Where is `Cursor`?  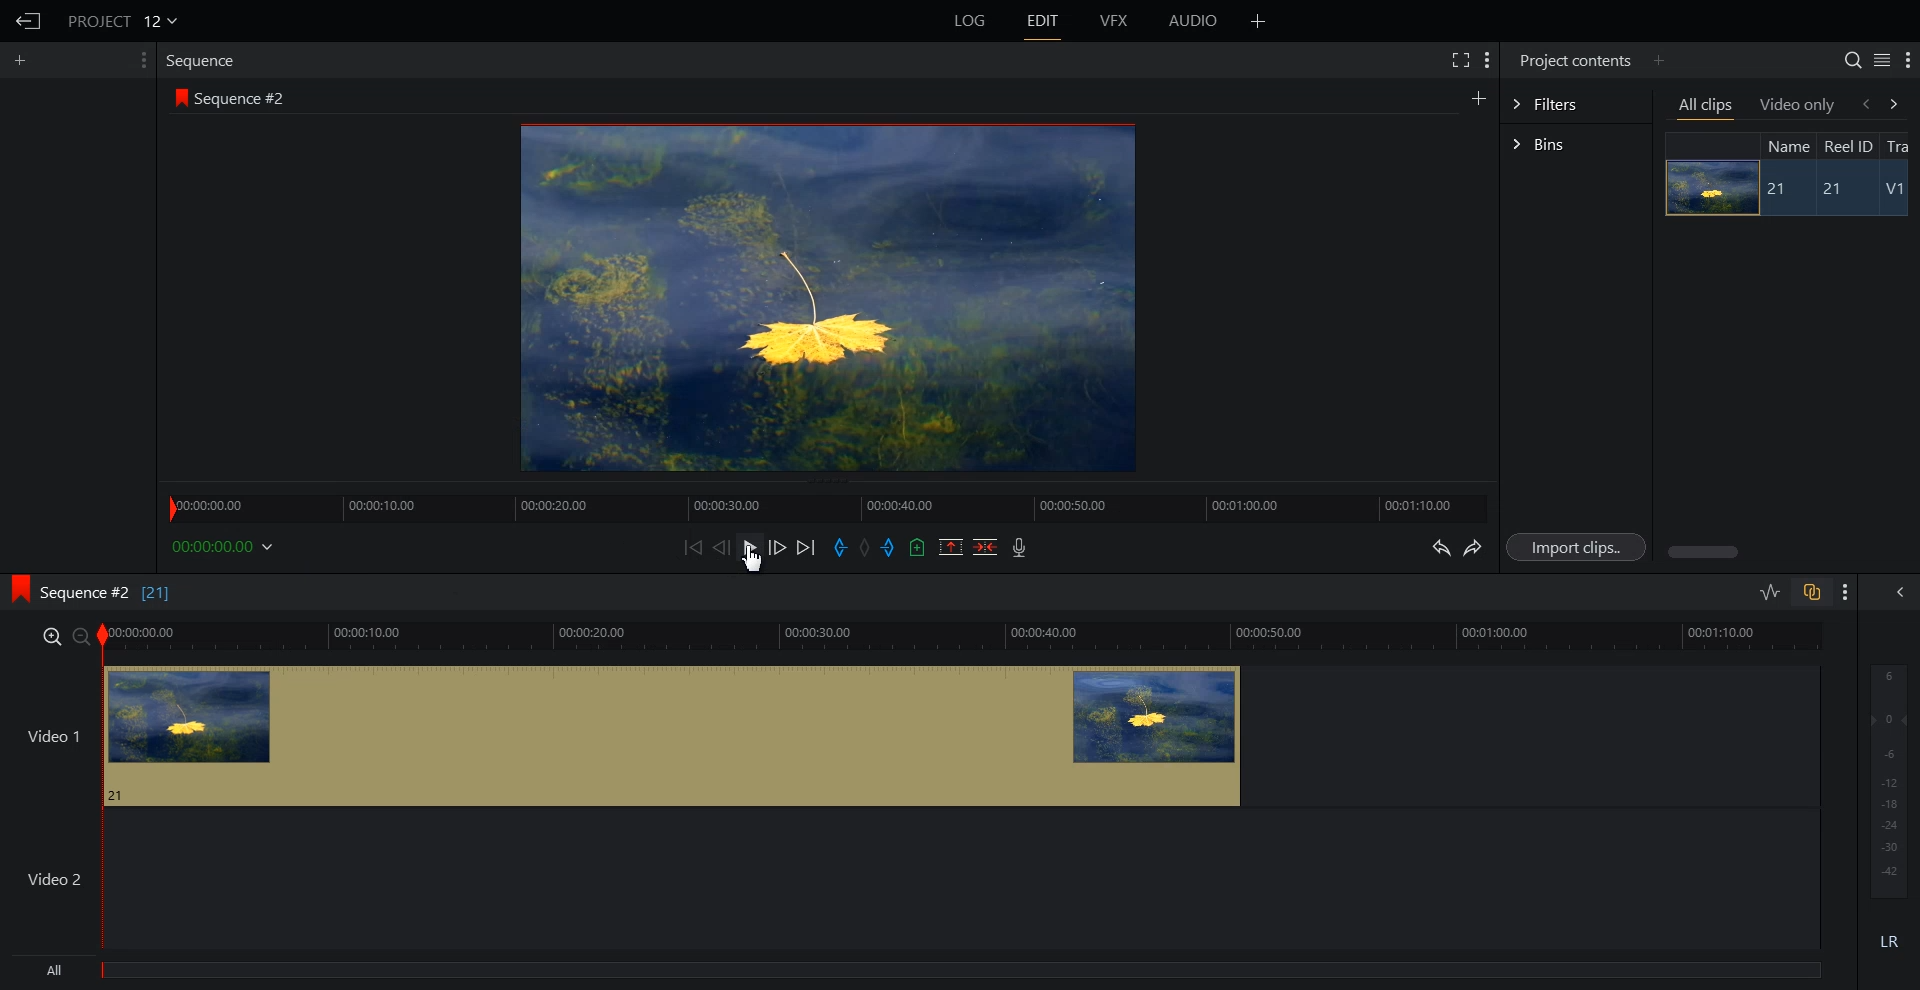 Cursor is located at coordinates (757, 563).